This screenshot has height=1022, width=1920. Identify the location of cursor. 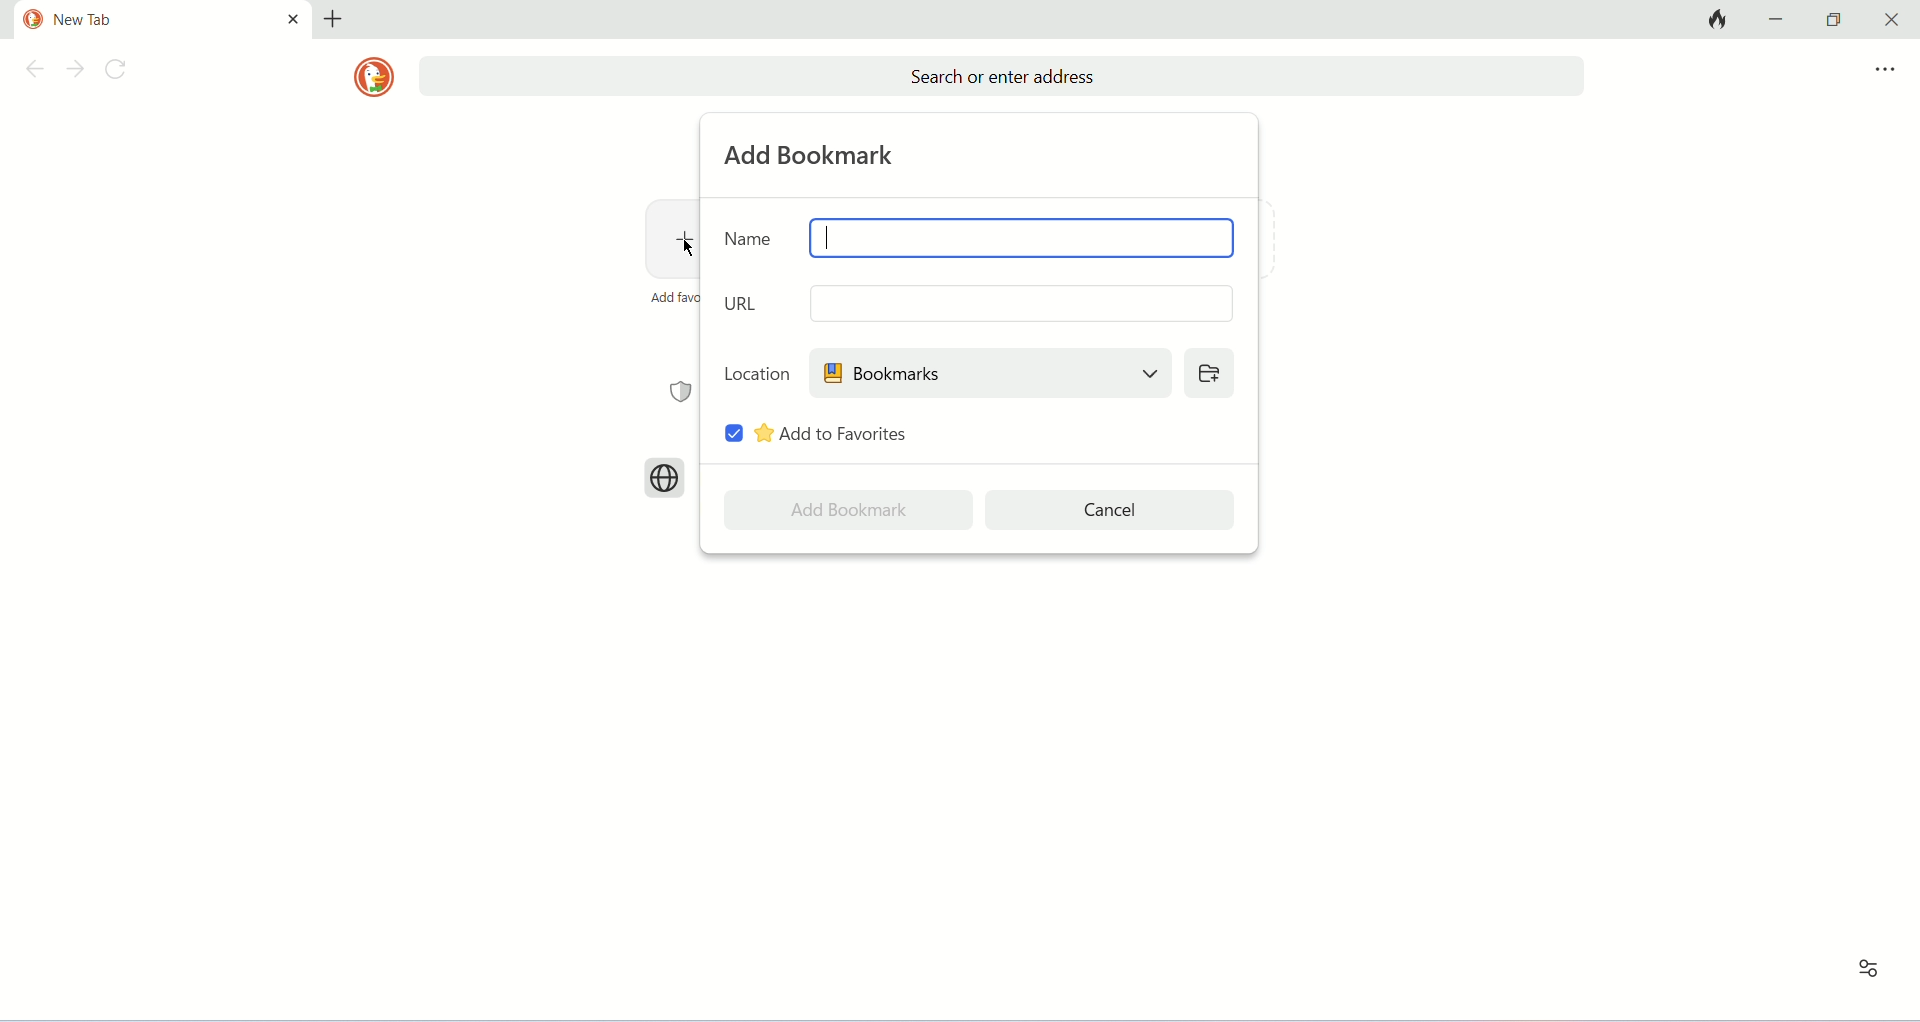
(689, 249).